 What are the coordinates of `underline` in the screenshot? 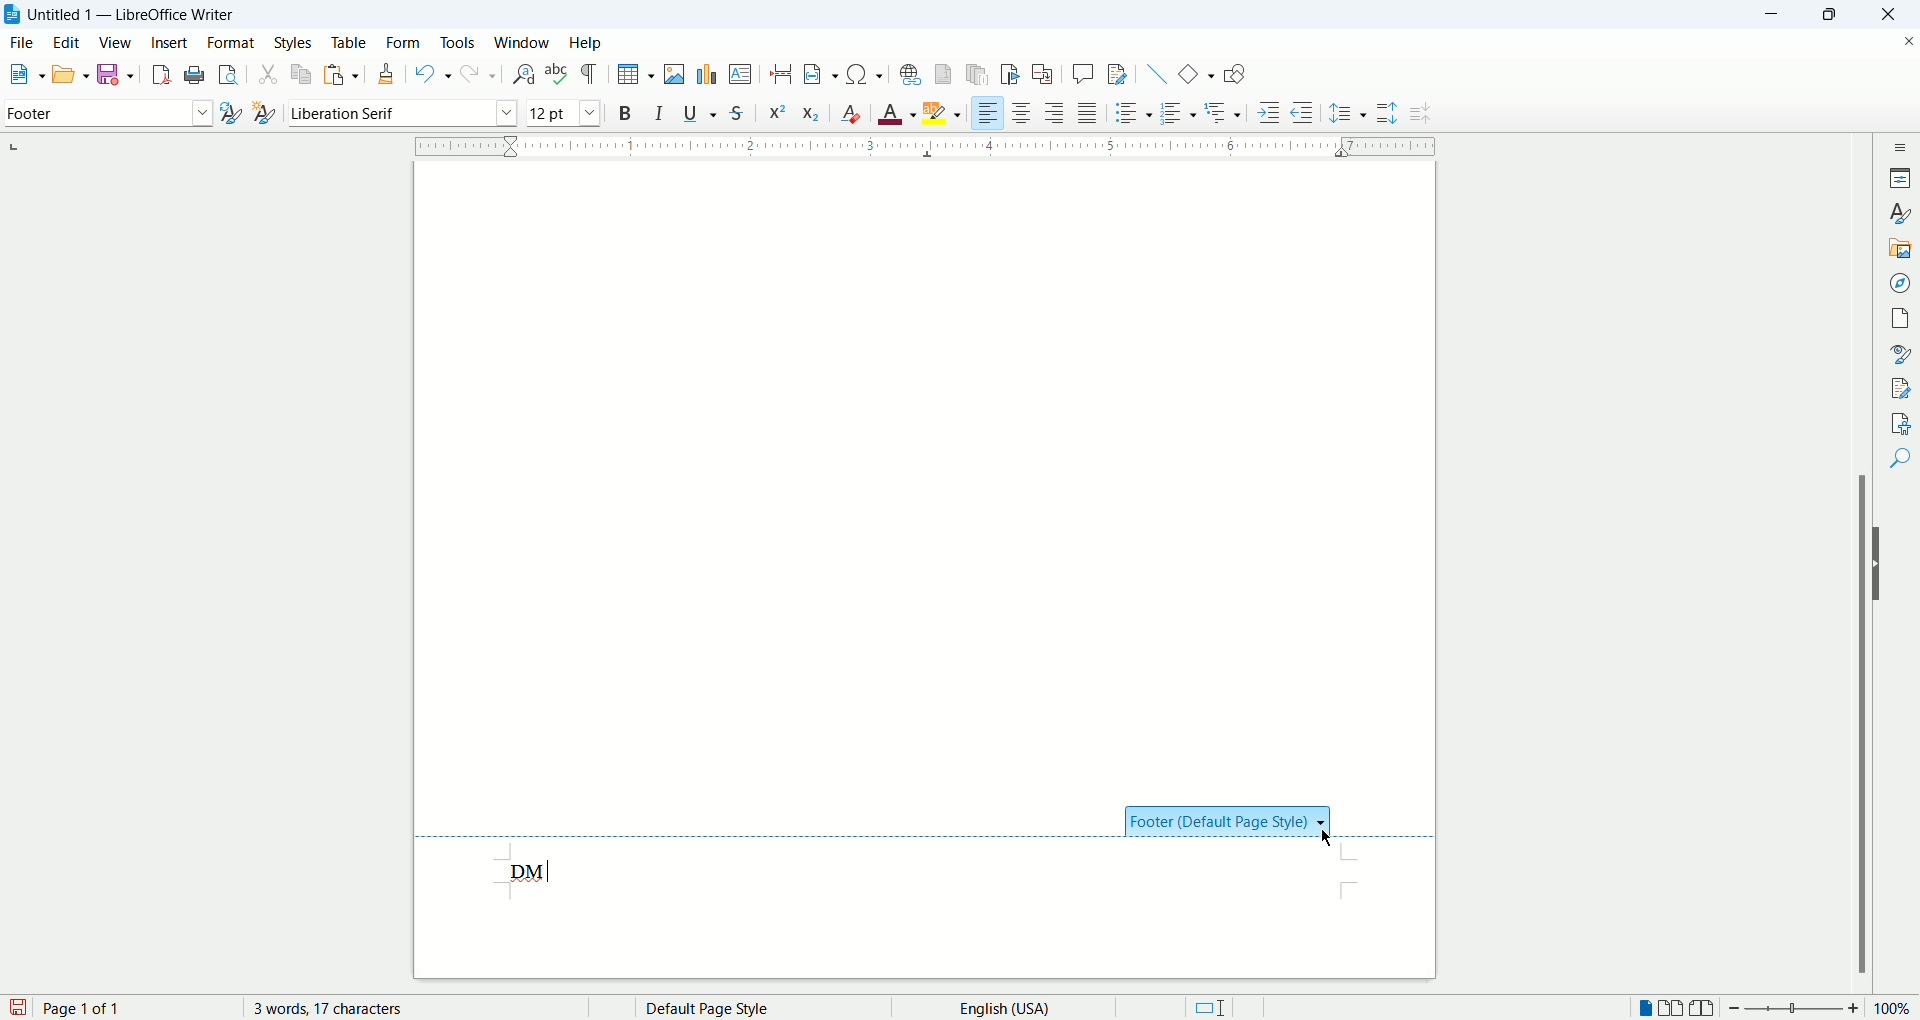 It's located at (703, 113).